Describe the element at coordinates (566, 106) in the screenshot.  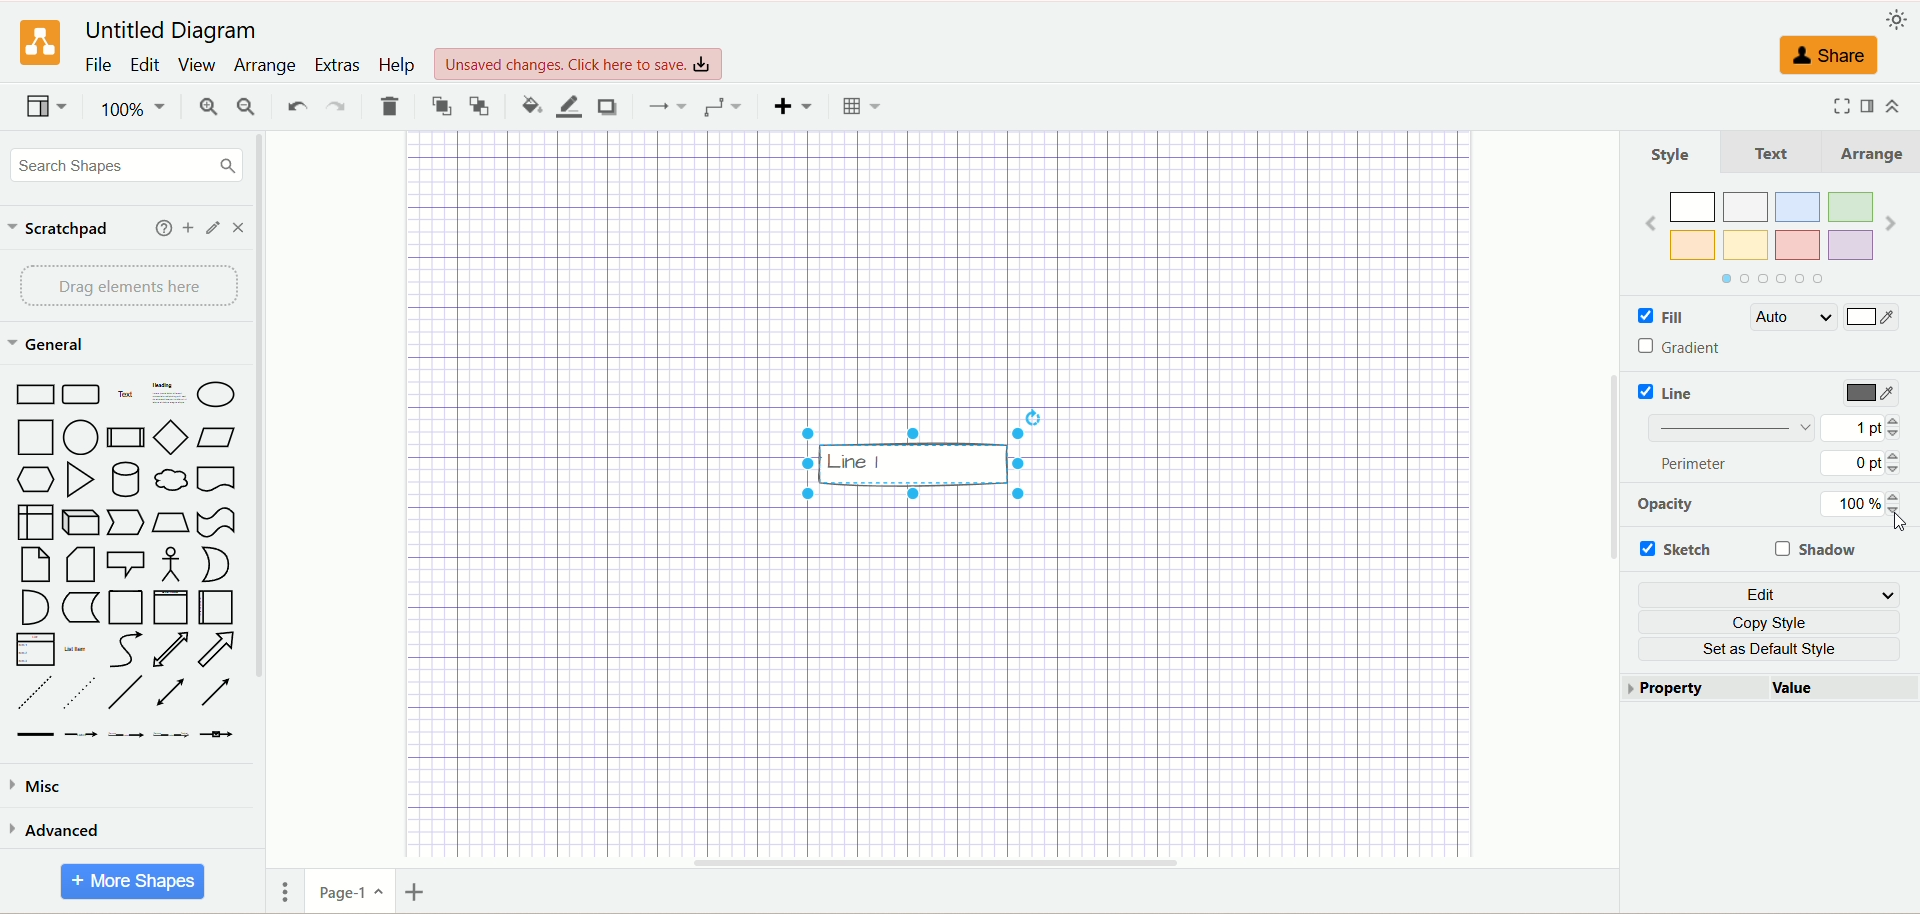
I see `line color` at that location.